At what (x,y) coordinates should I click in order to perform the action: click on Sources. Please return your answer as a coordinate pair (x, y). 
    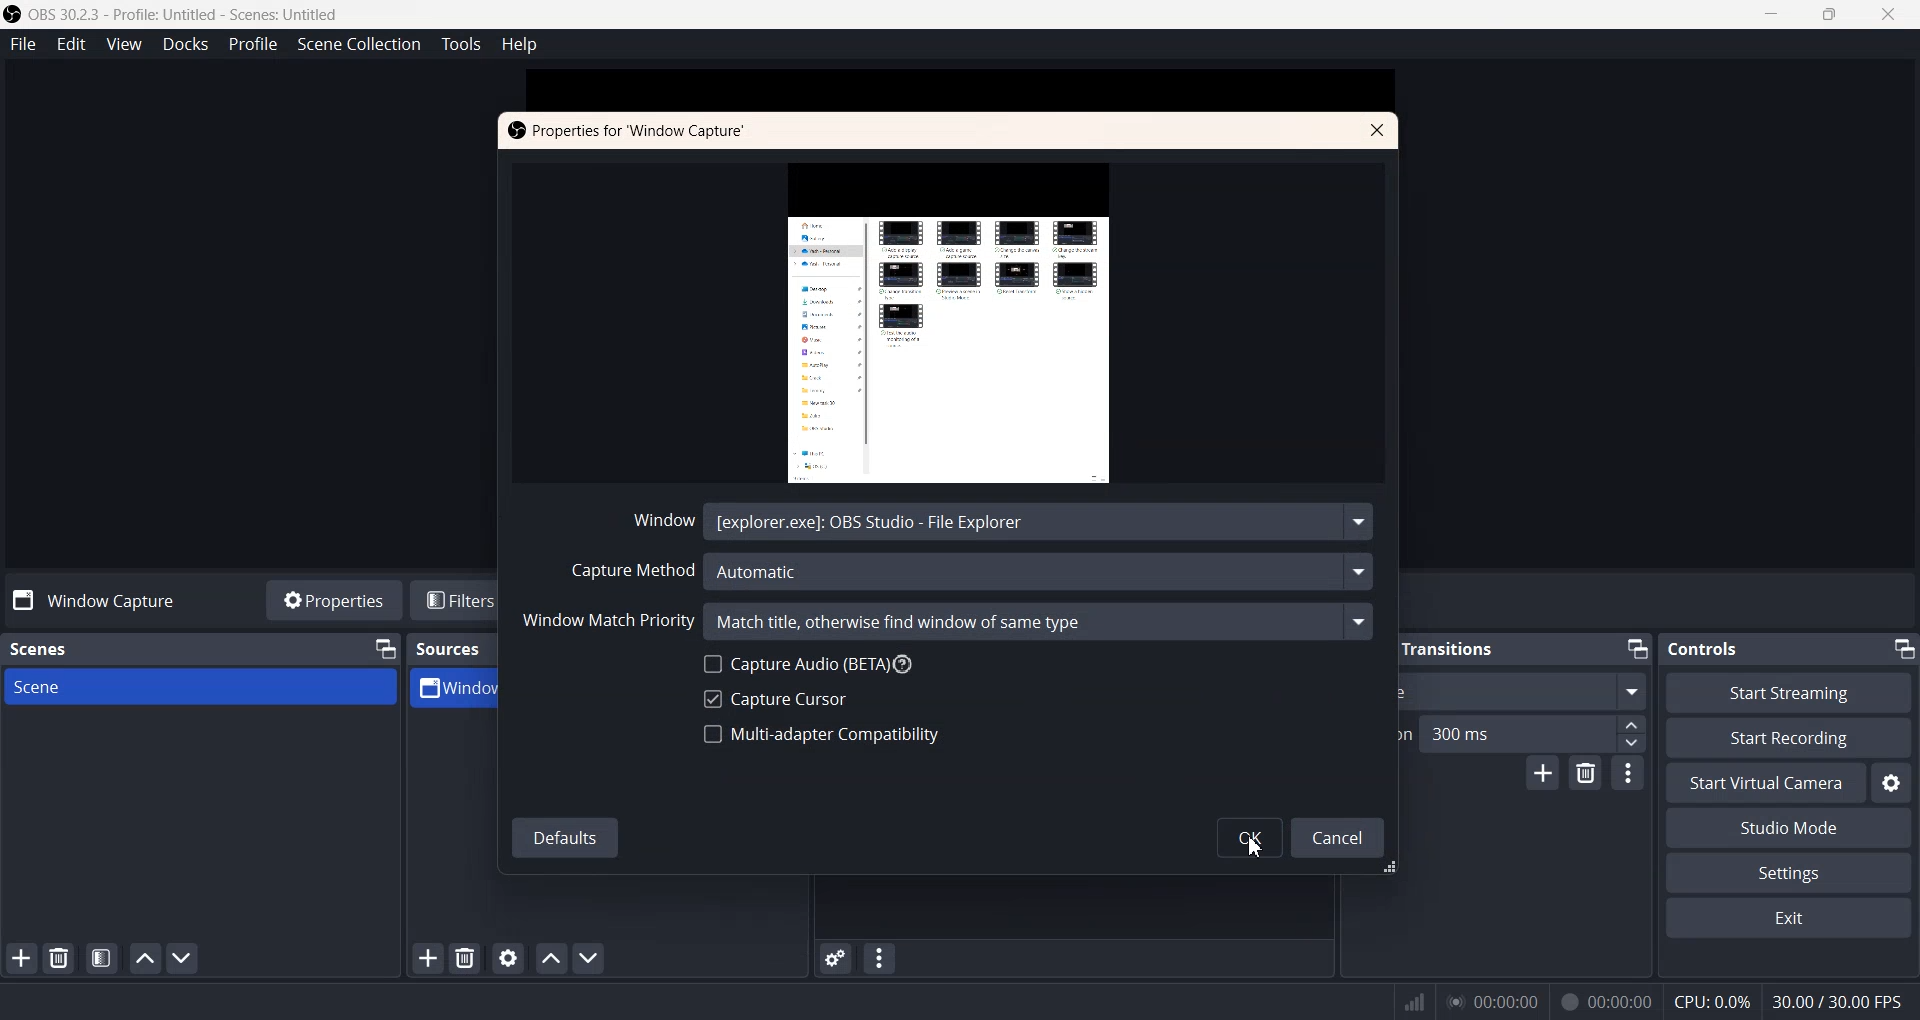
    Looking at the image, I should click on (453, 649).